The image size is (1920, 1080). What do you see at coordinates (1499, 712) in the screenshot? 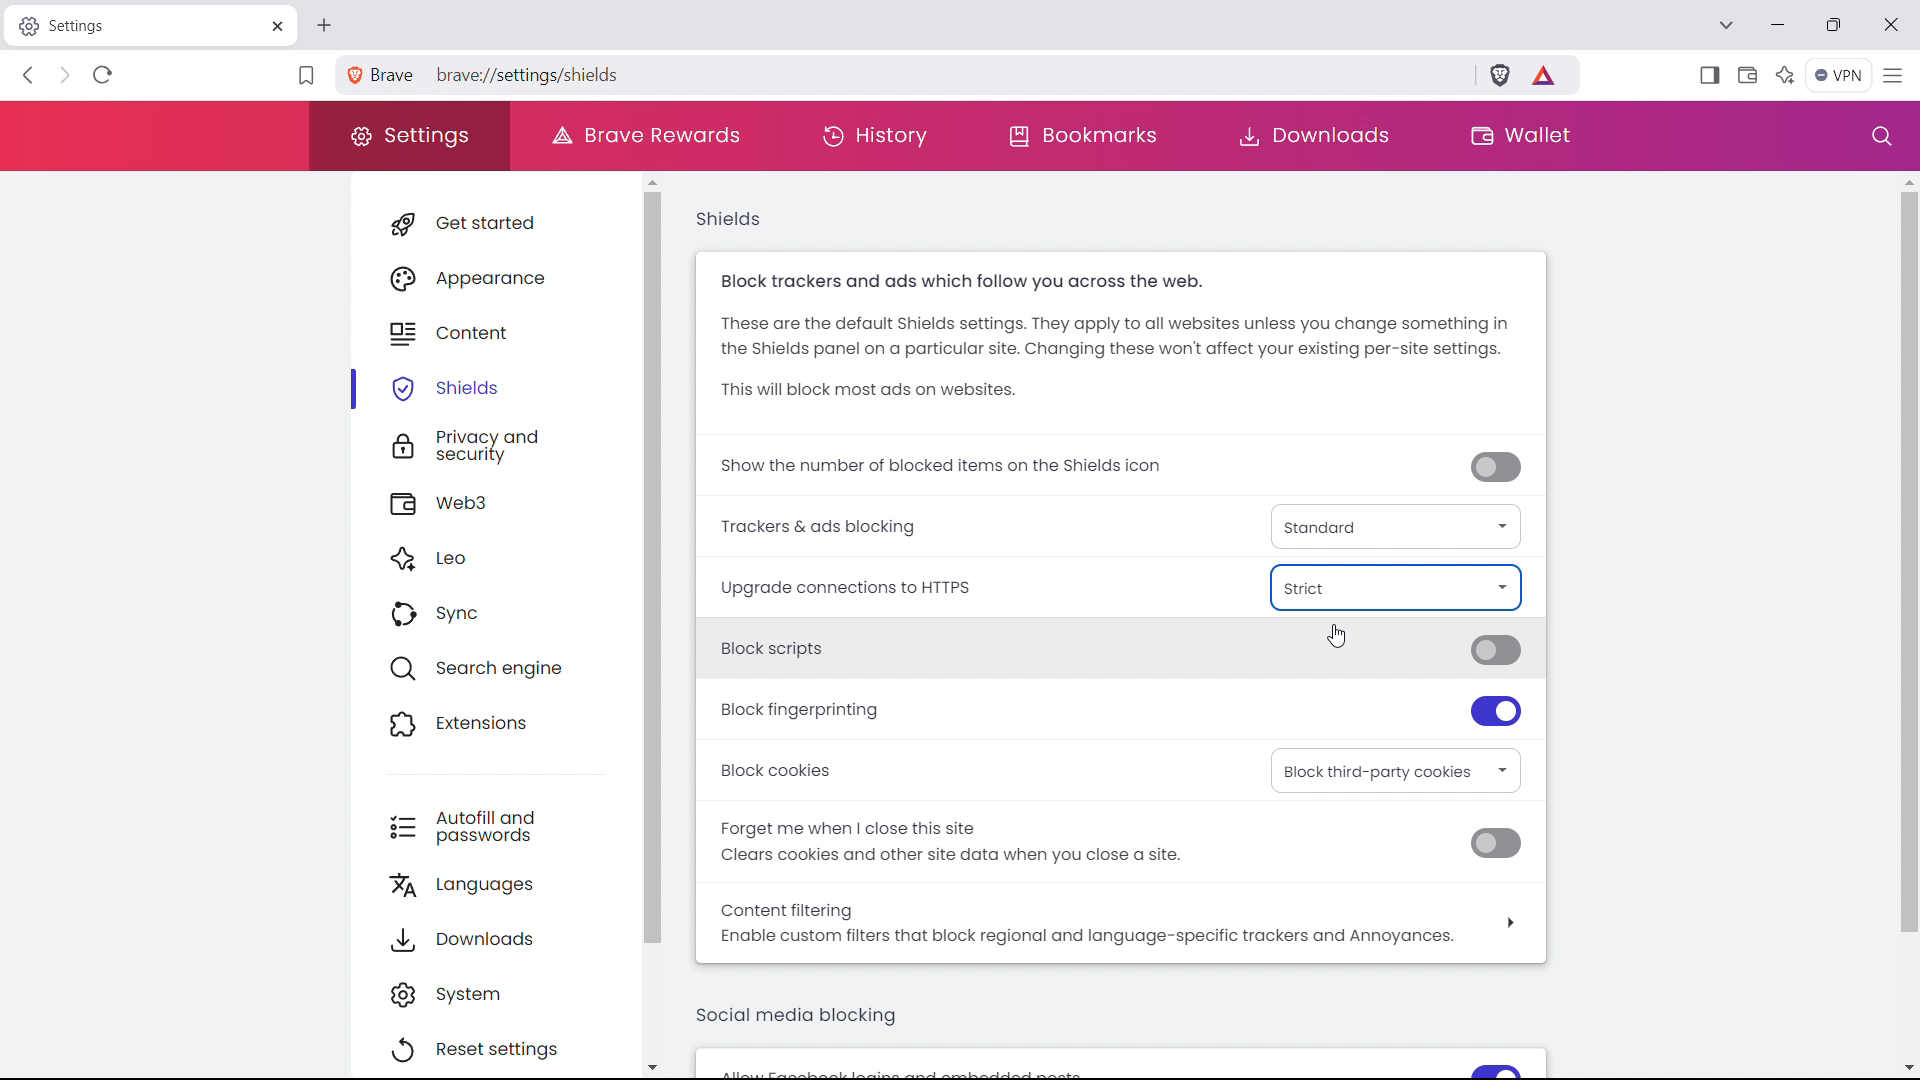
I see `toggle on` at bounding box center [1499, 712].